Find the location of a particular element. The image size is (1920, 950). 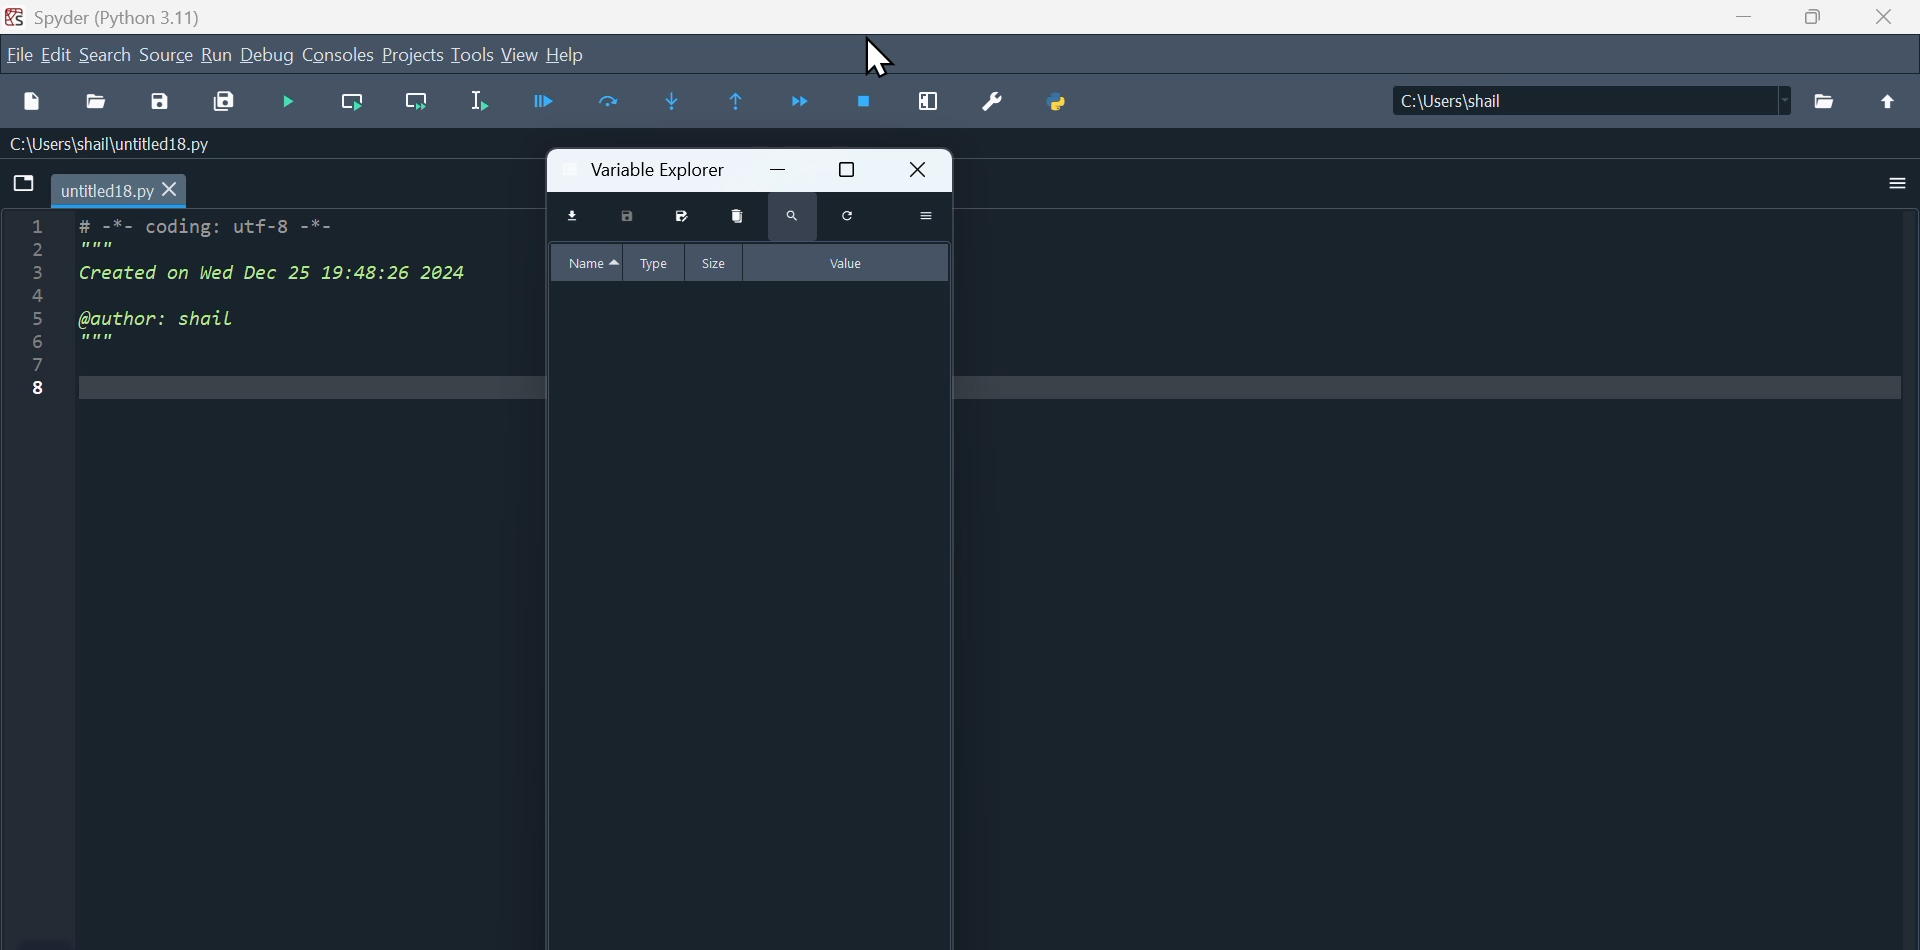

 is located at coordinates (165, 56).